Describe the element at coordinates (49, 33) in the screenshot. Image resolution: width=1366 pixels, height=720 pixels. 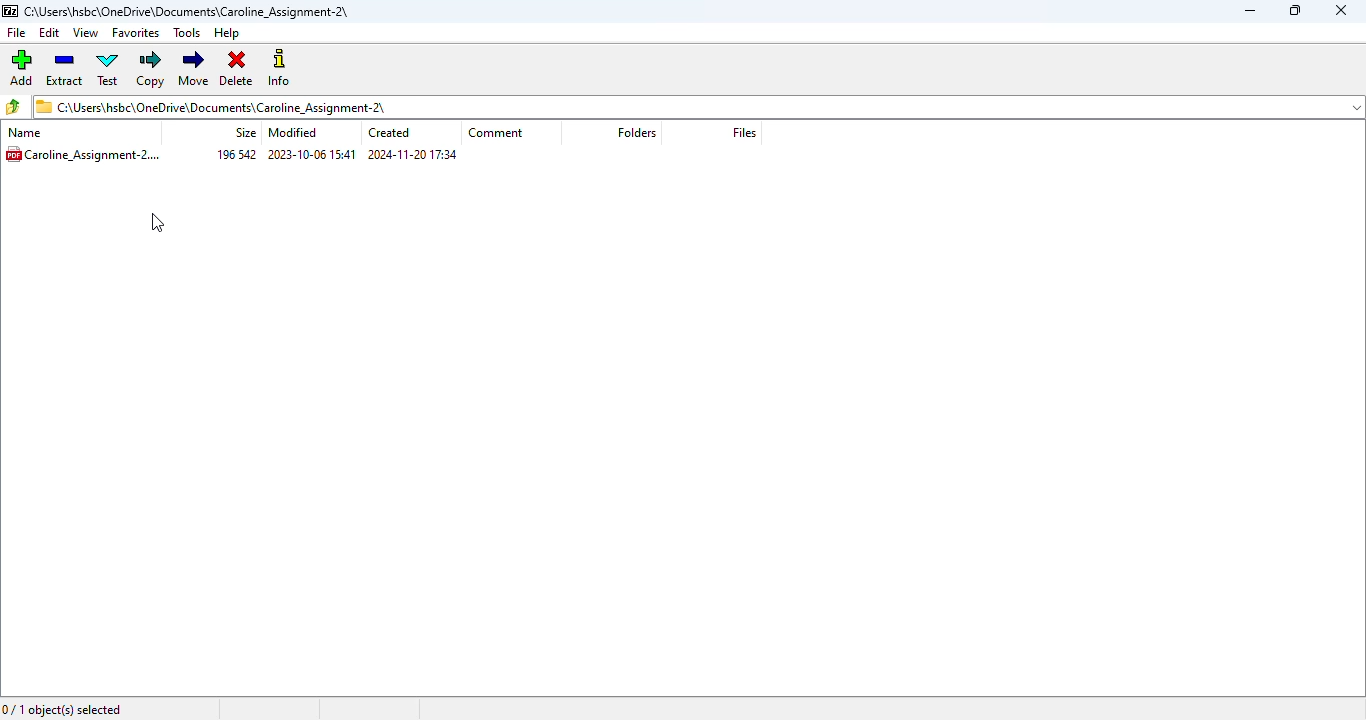
I see `edit` at that location.